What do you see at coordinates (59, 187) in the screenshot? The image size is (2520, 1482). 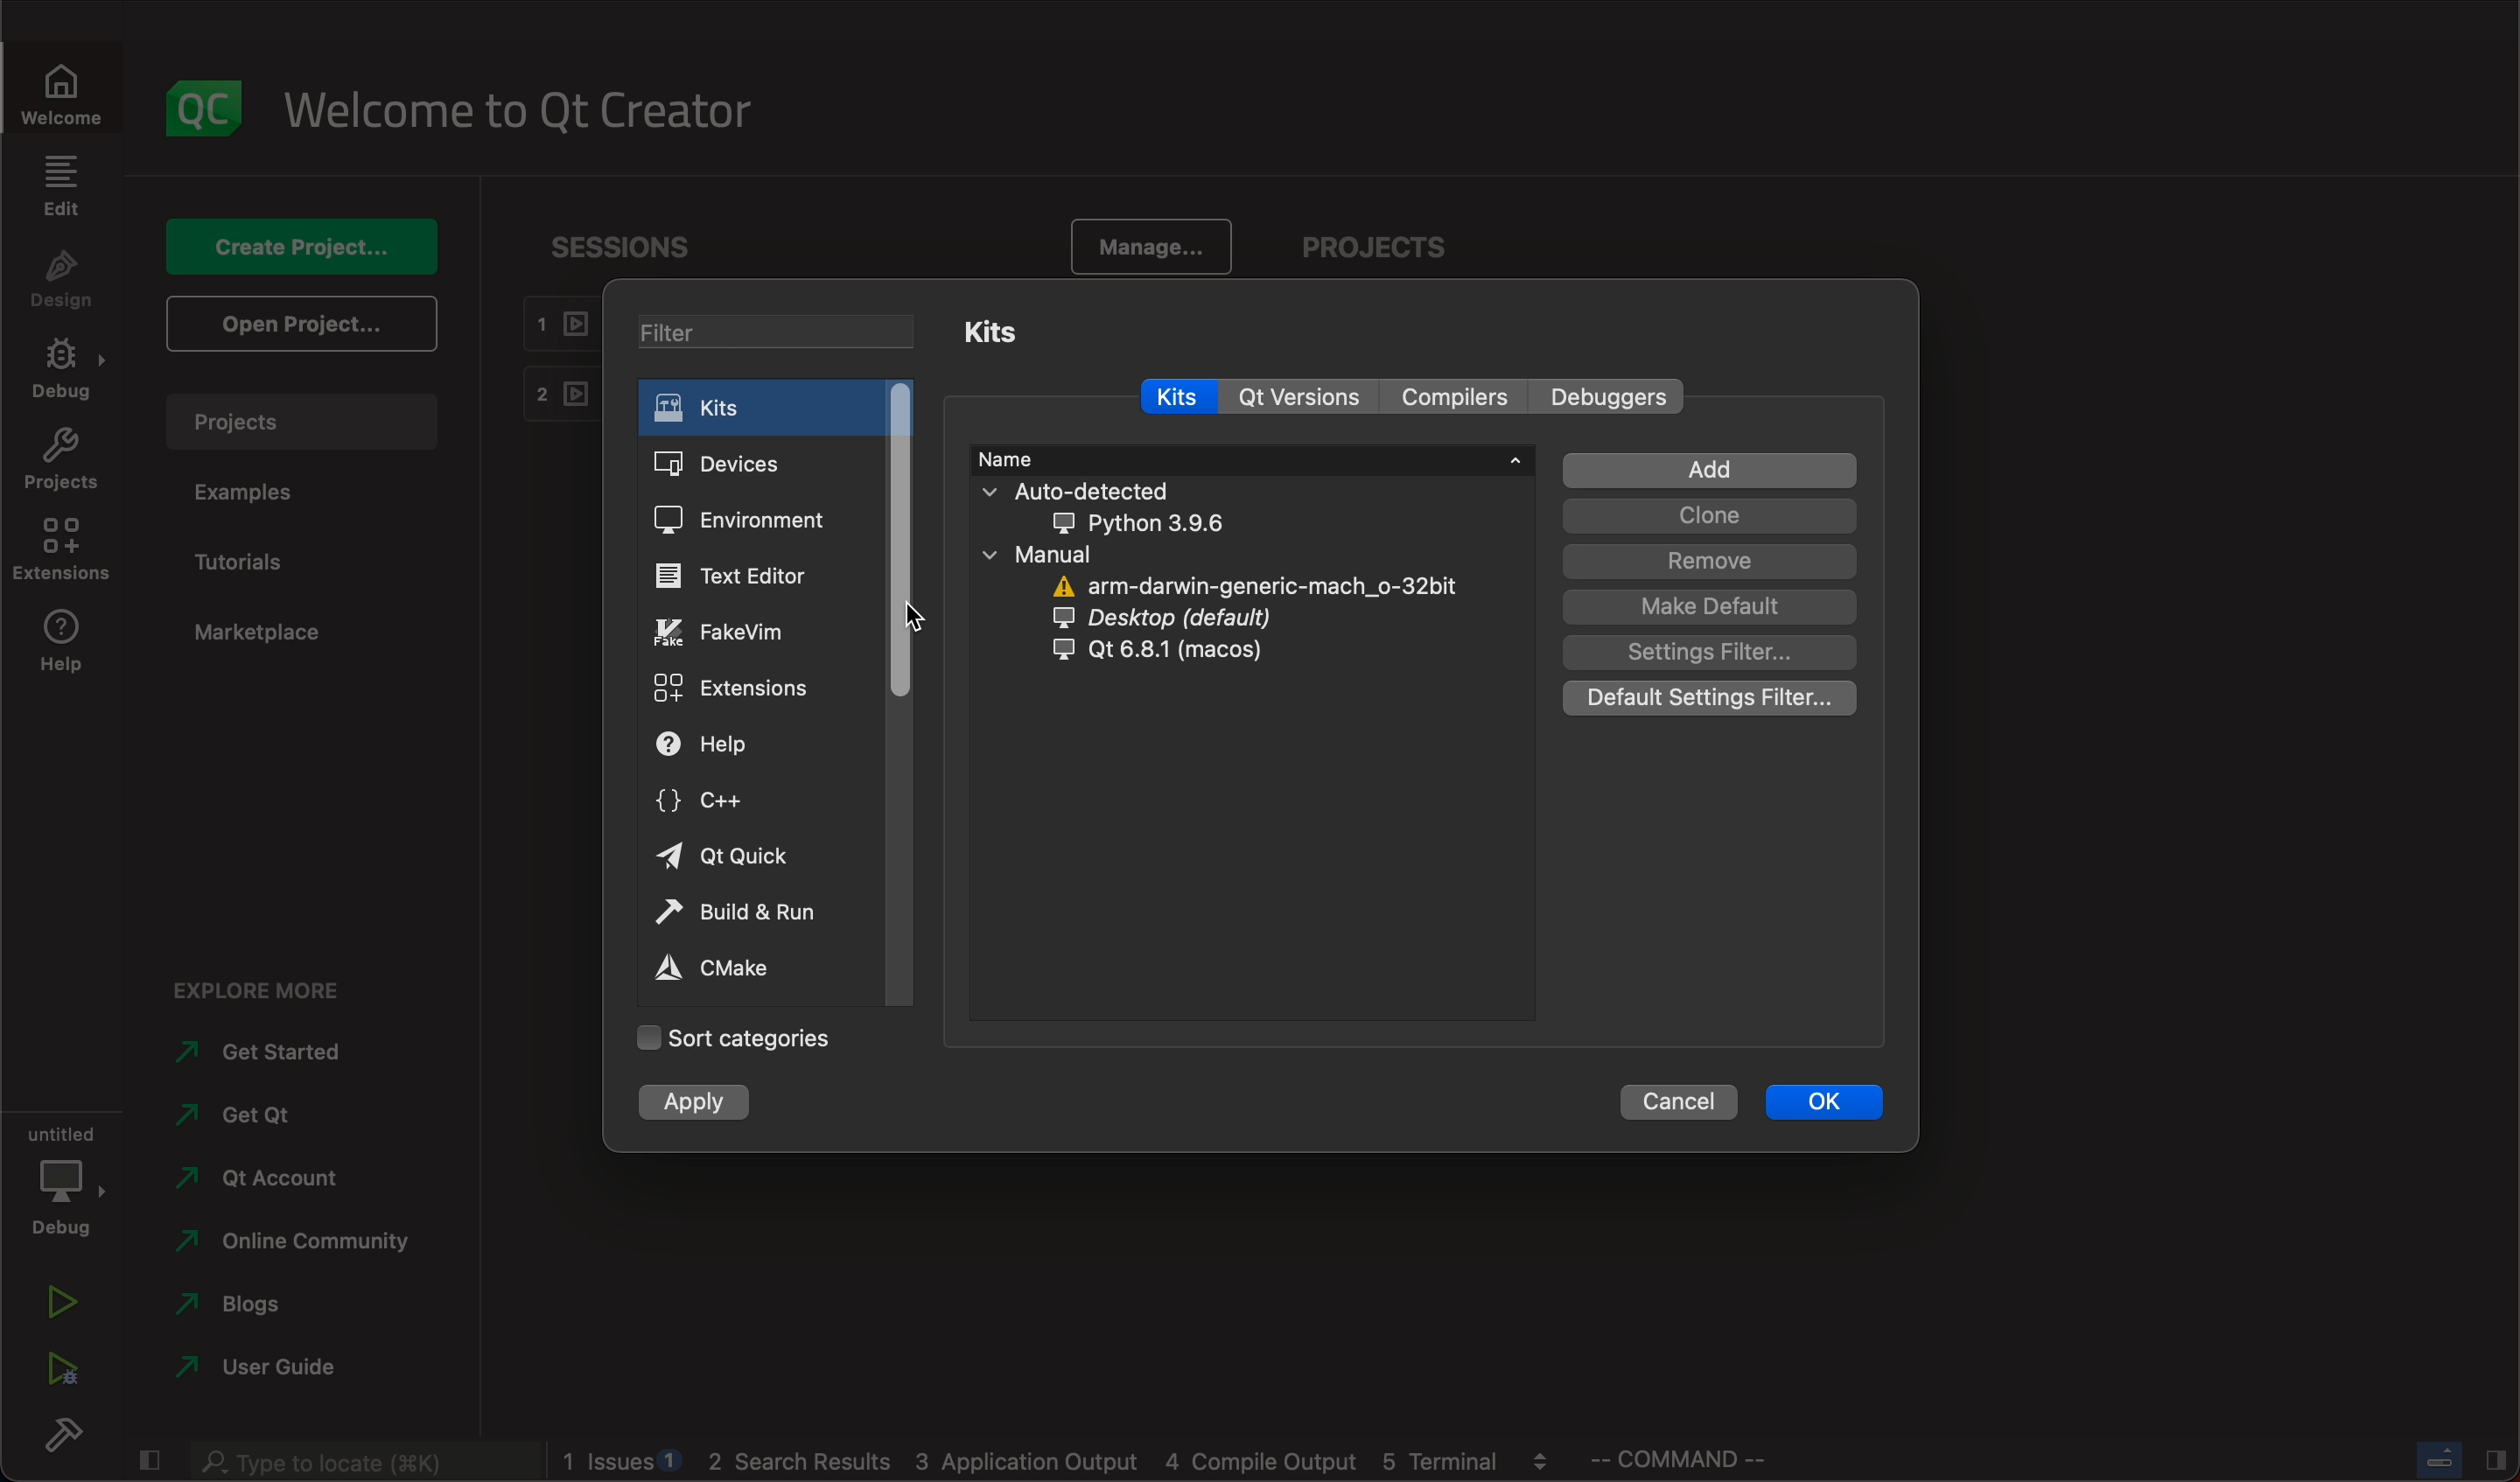 I see `edit` at bounding box center [59, 187].